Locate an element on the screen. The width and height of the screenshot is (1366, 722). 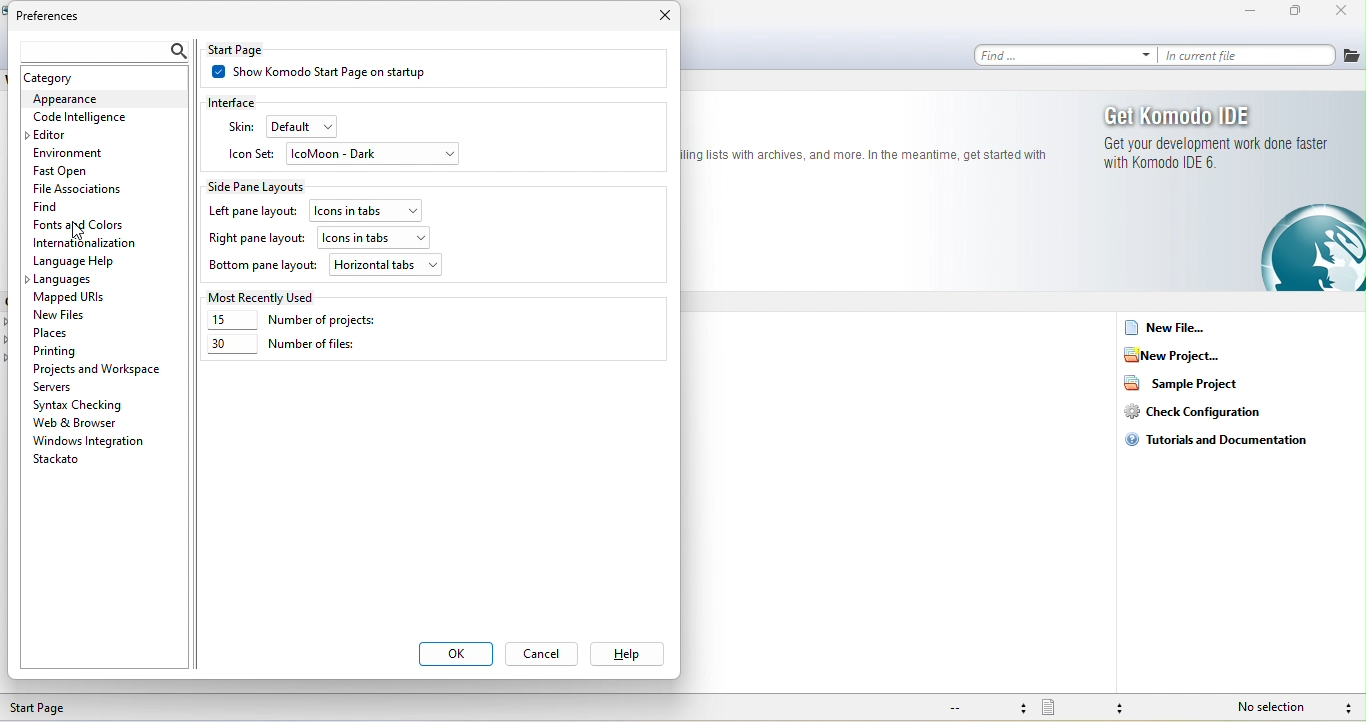
skin is located at coordinates (246, 127).